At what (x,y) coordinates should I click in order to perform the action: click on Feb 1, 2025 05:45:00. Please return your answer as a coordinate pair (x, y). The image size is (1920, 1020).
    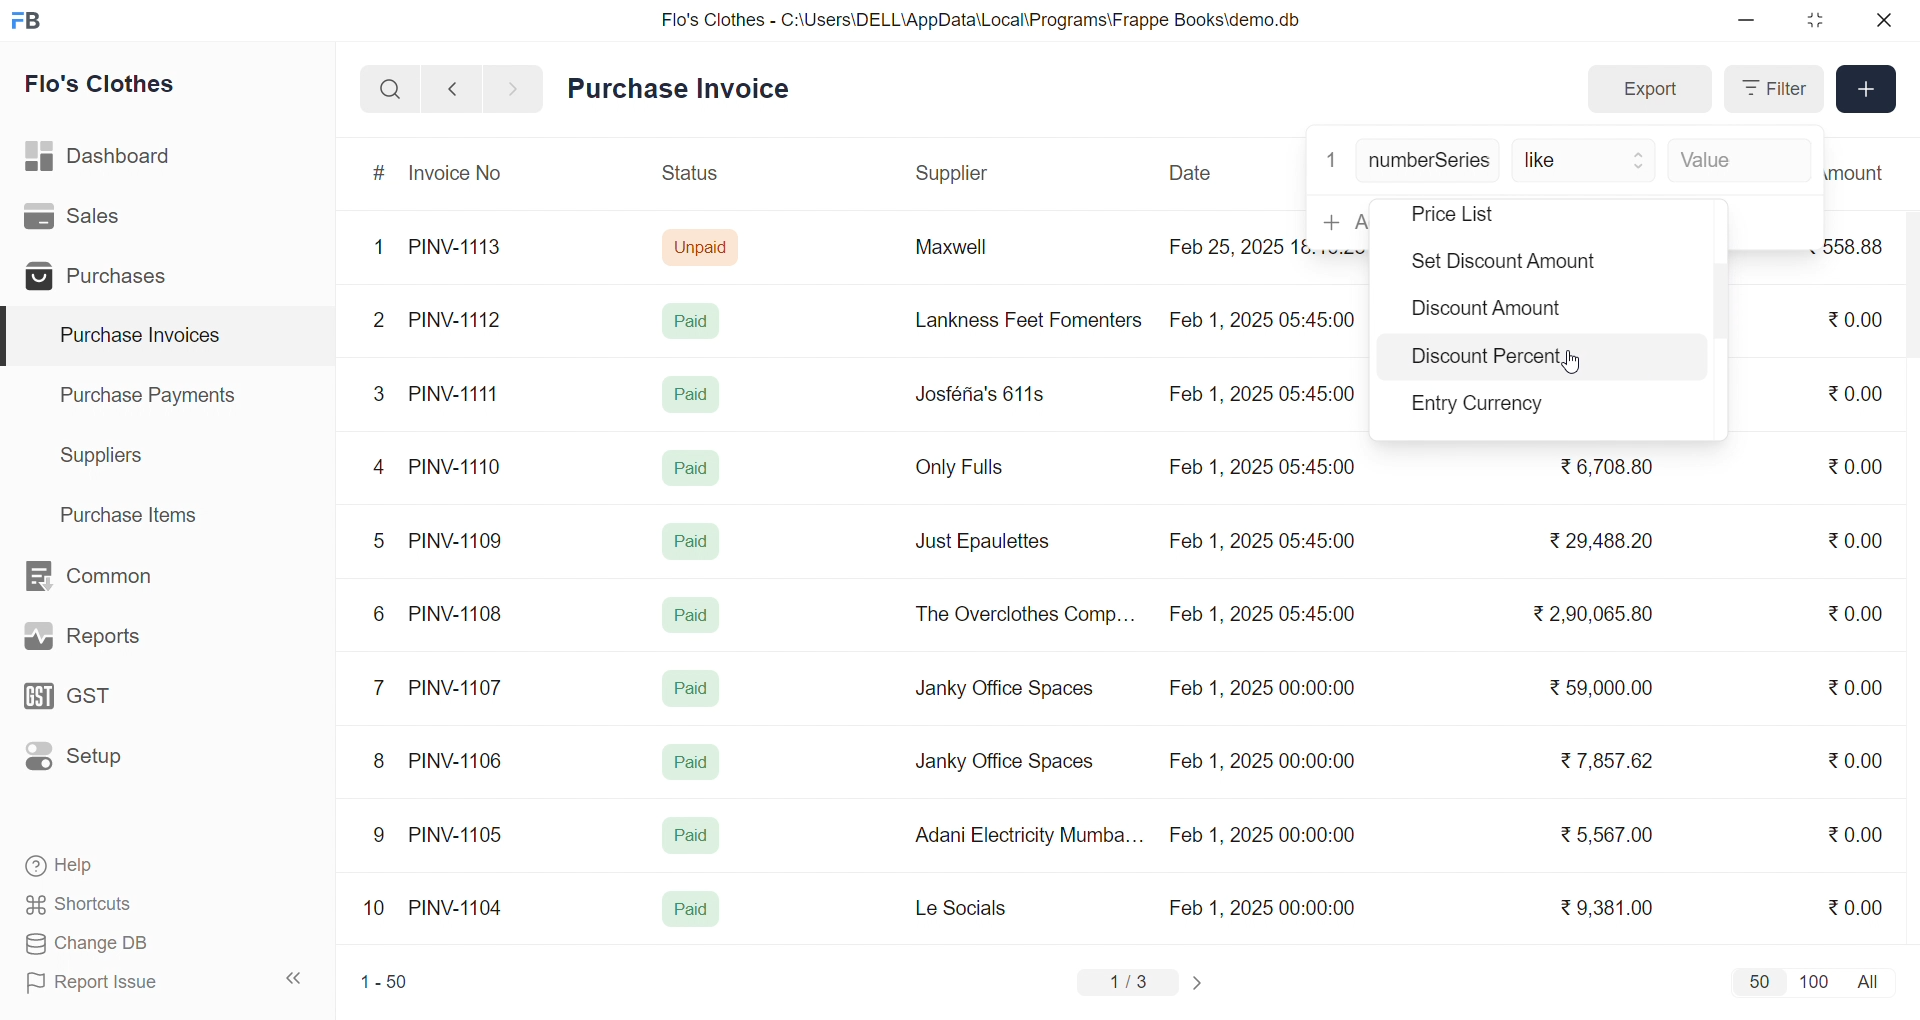
    Looking at the image, I should click on (1265, 616).